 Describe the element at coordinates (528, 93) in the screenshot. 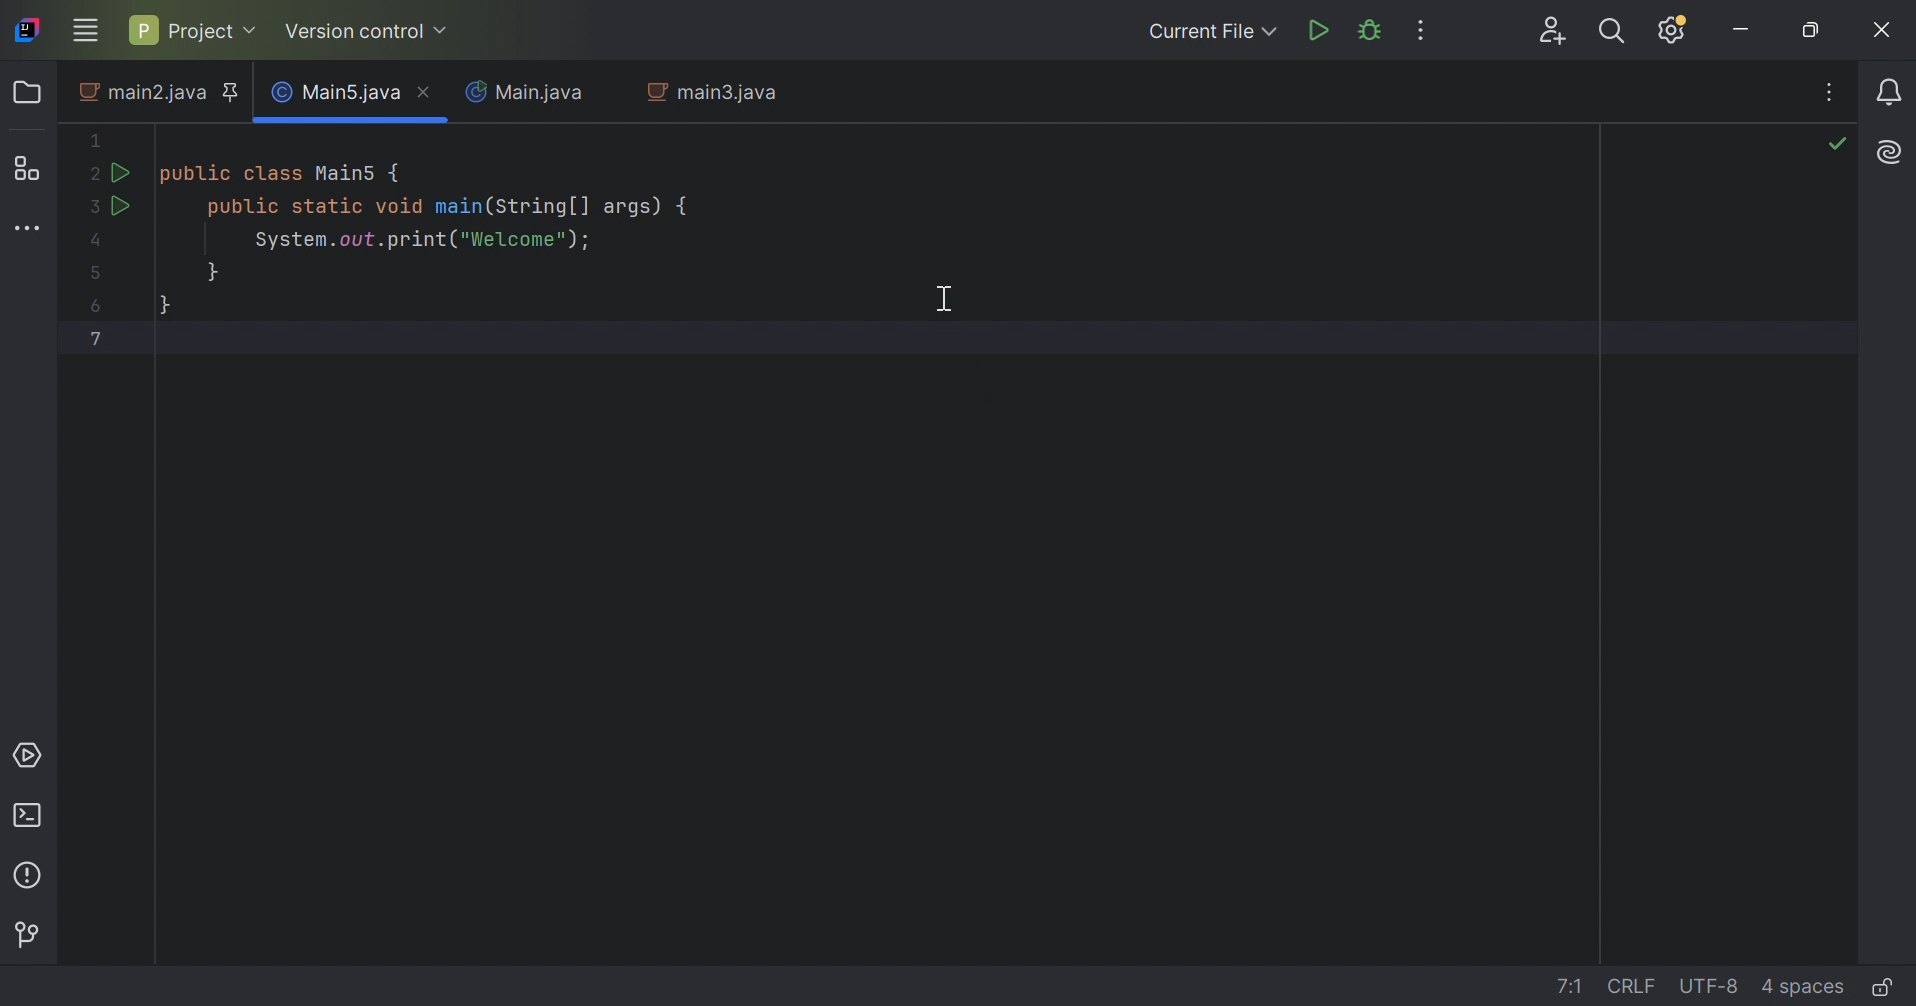

I see `Main.java` at that location.